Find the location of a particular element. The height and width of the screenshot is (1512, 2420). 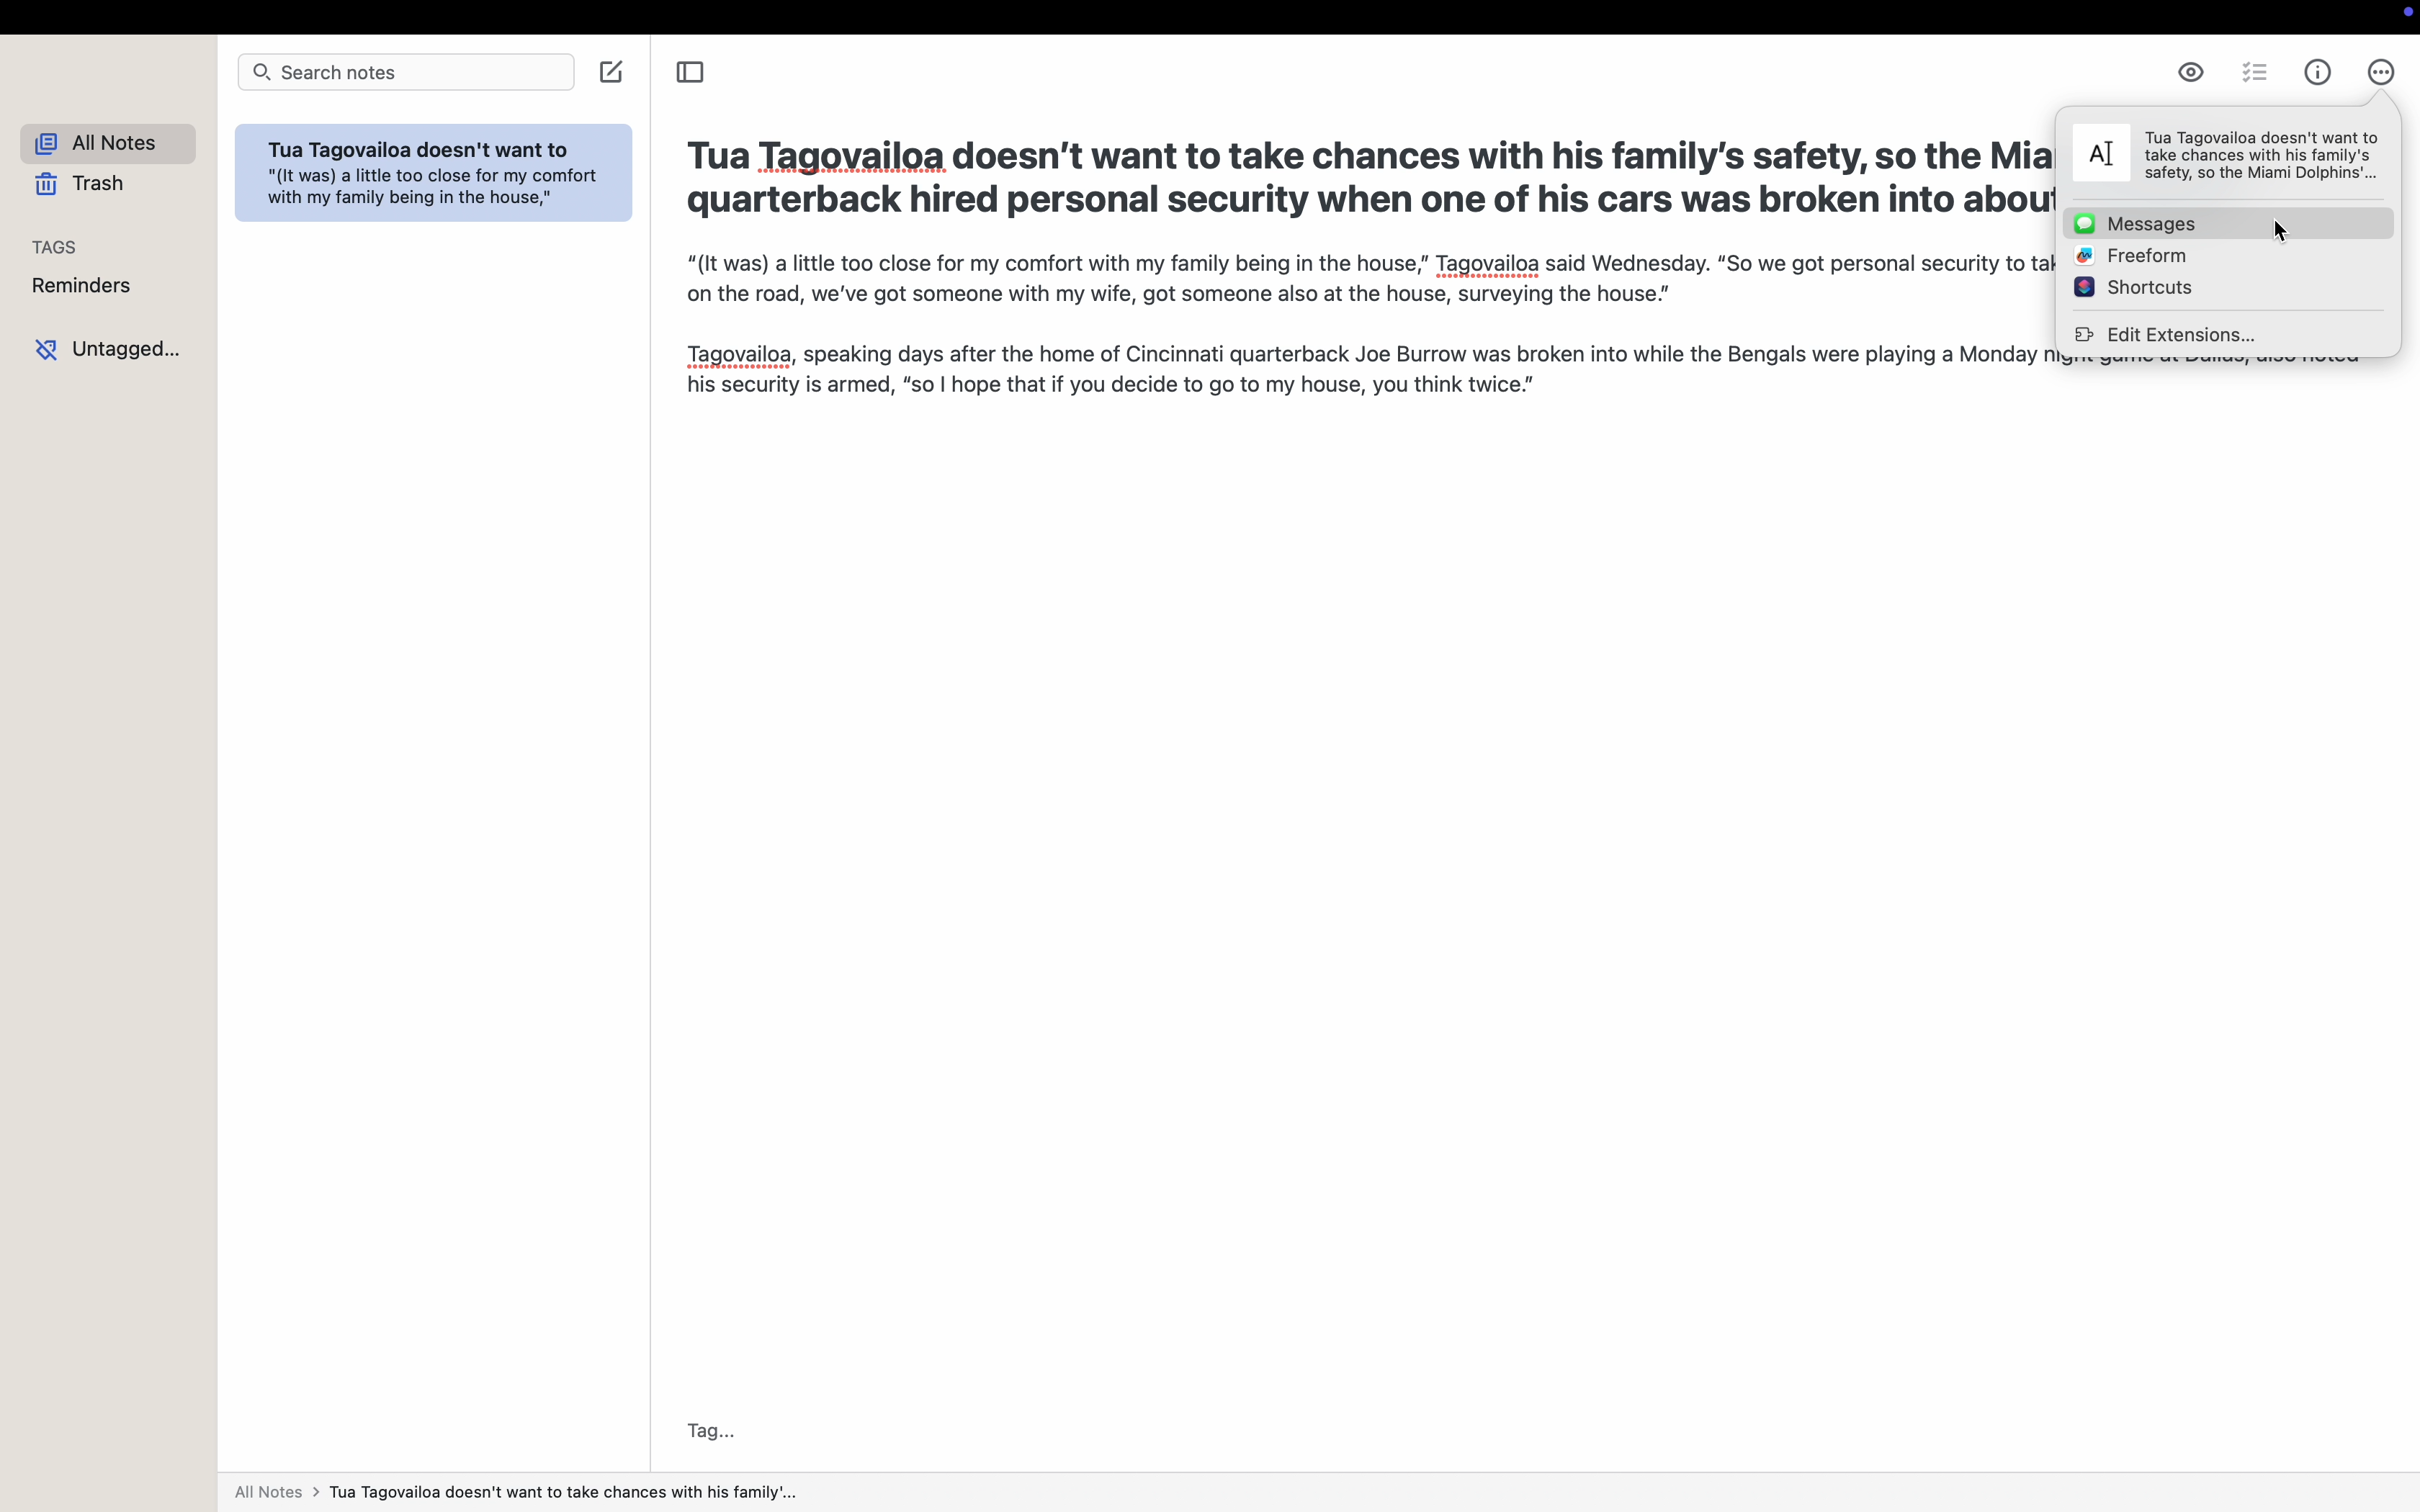

all notes> is located at coordinates (519, 1496).